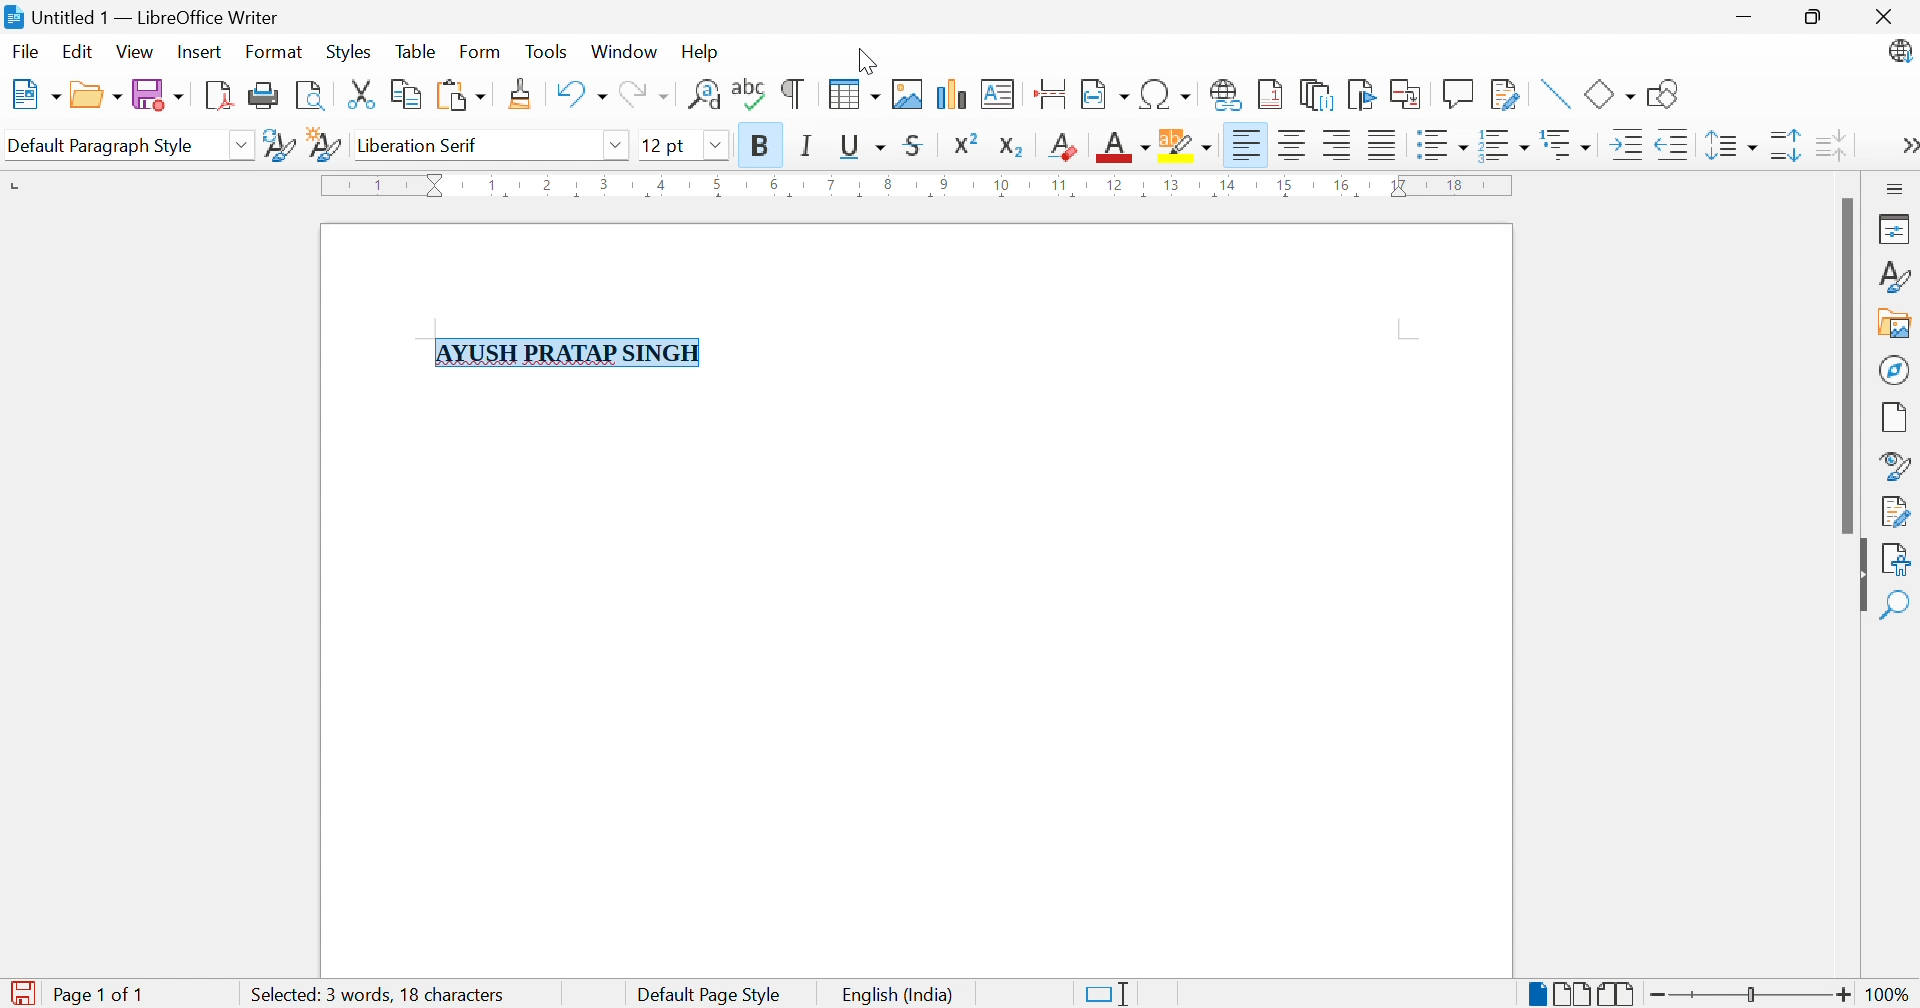 This screenshot has height=1008, width=1920. I want to click on Format, so click(273, 51).